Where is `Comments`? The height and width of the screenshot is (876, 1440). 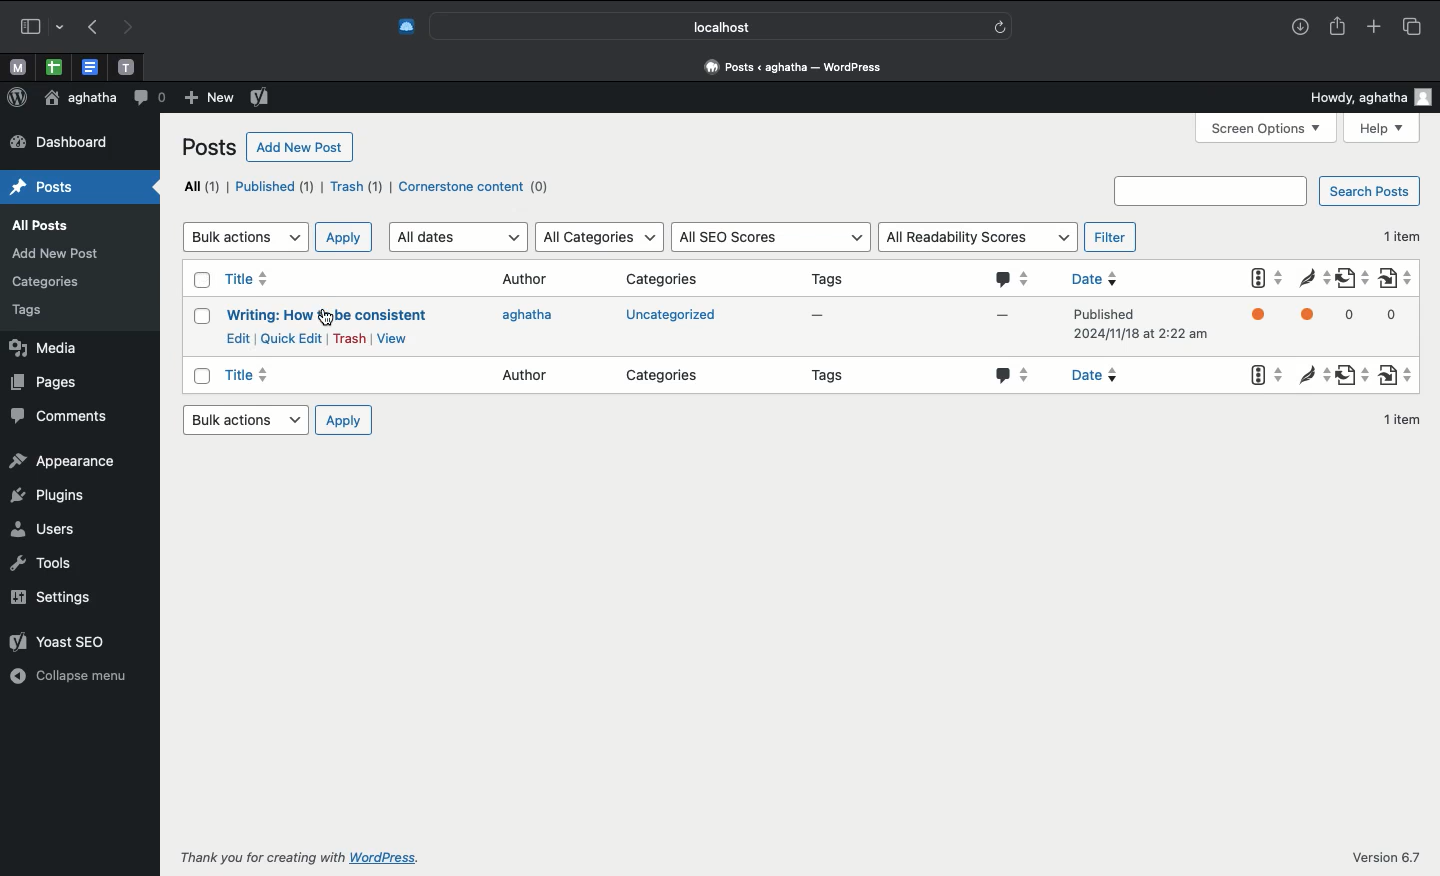
Comments is located at coordinates (62, 415).